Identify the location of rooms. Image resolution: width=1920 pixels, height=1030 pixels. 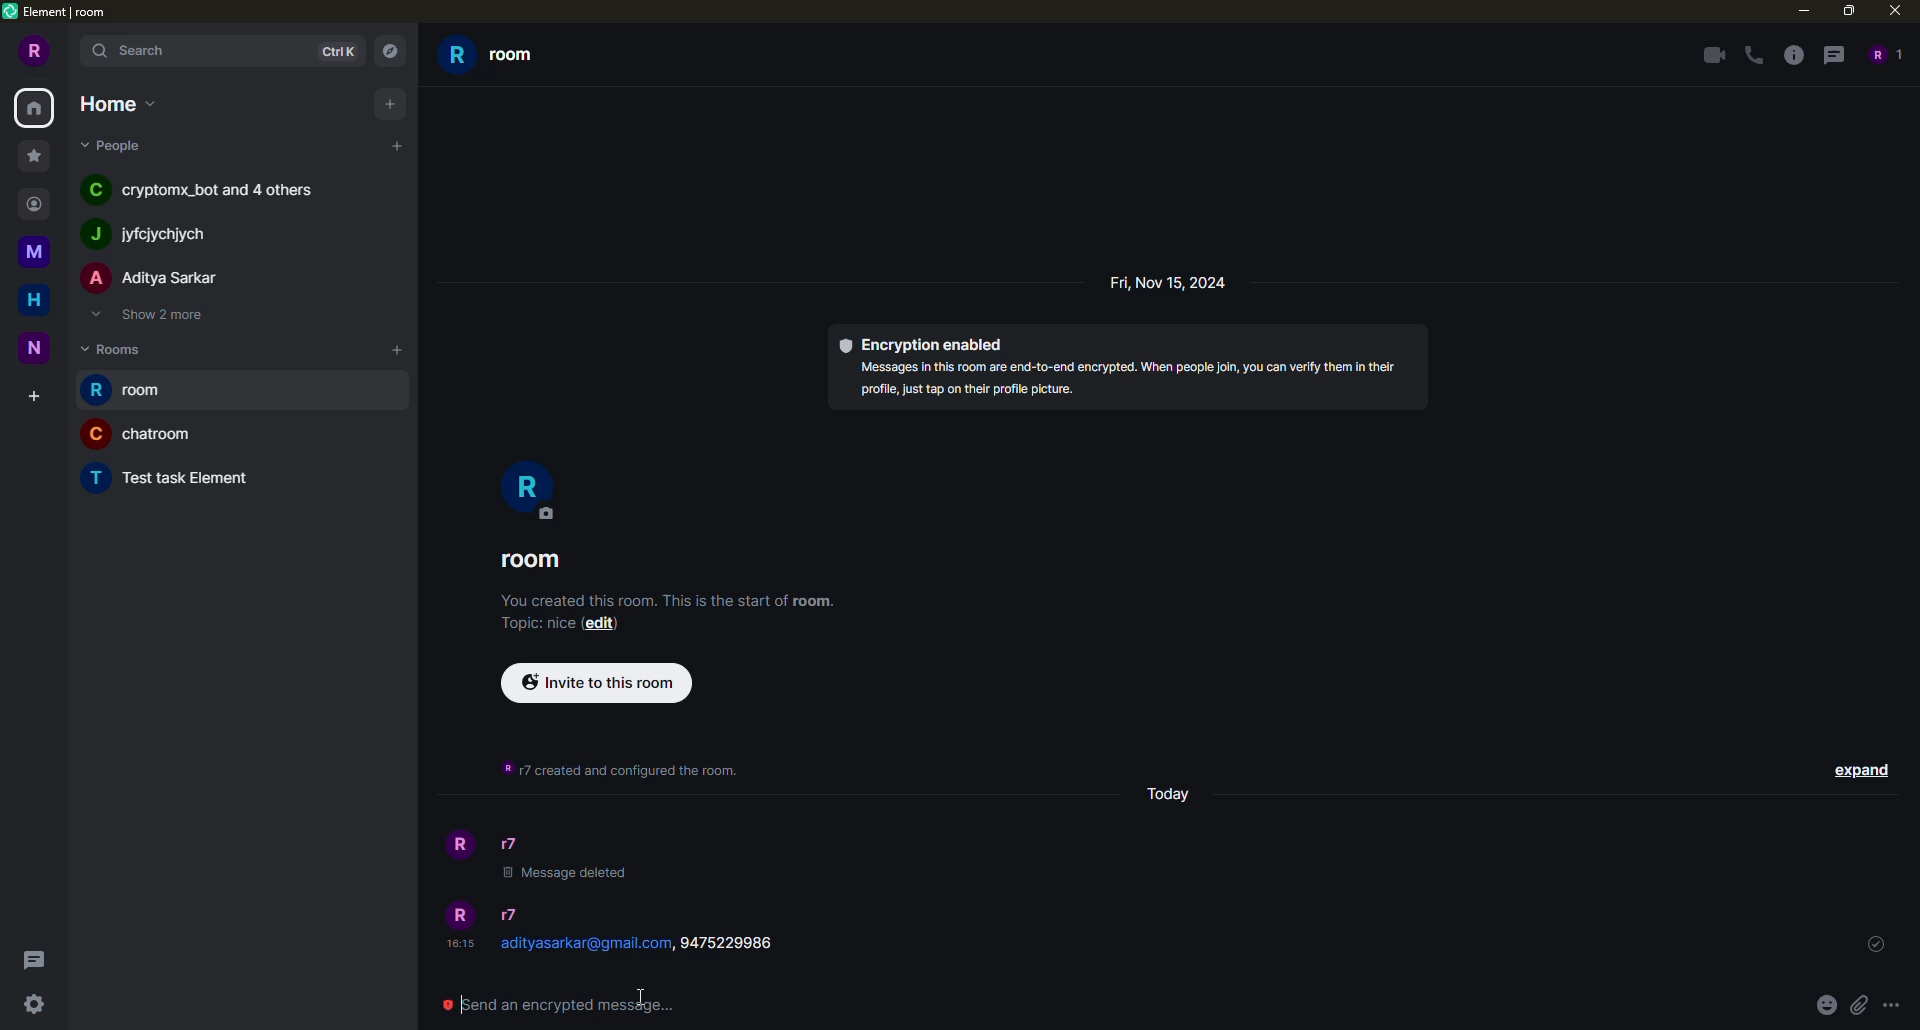
(115, 348).